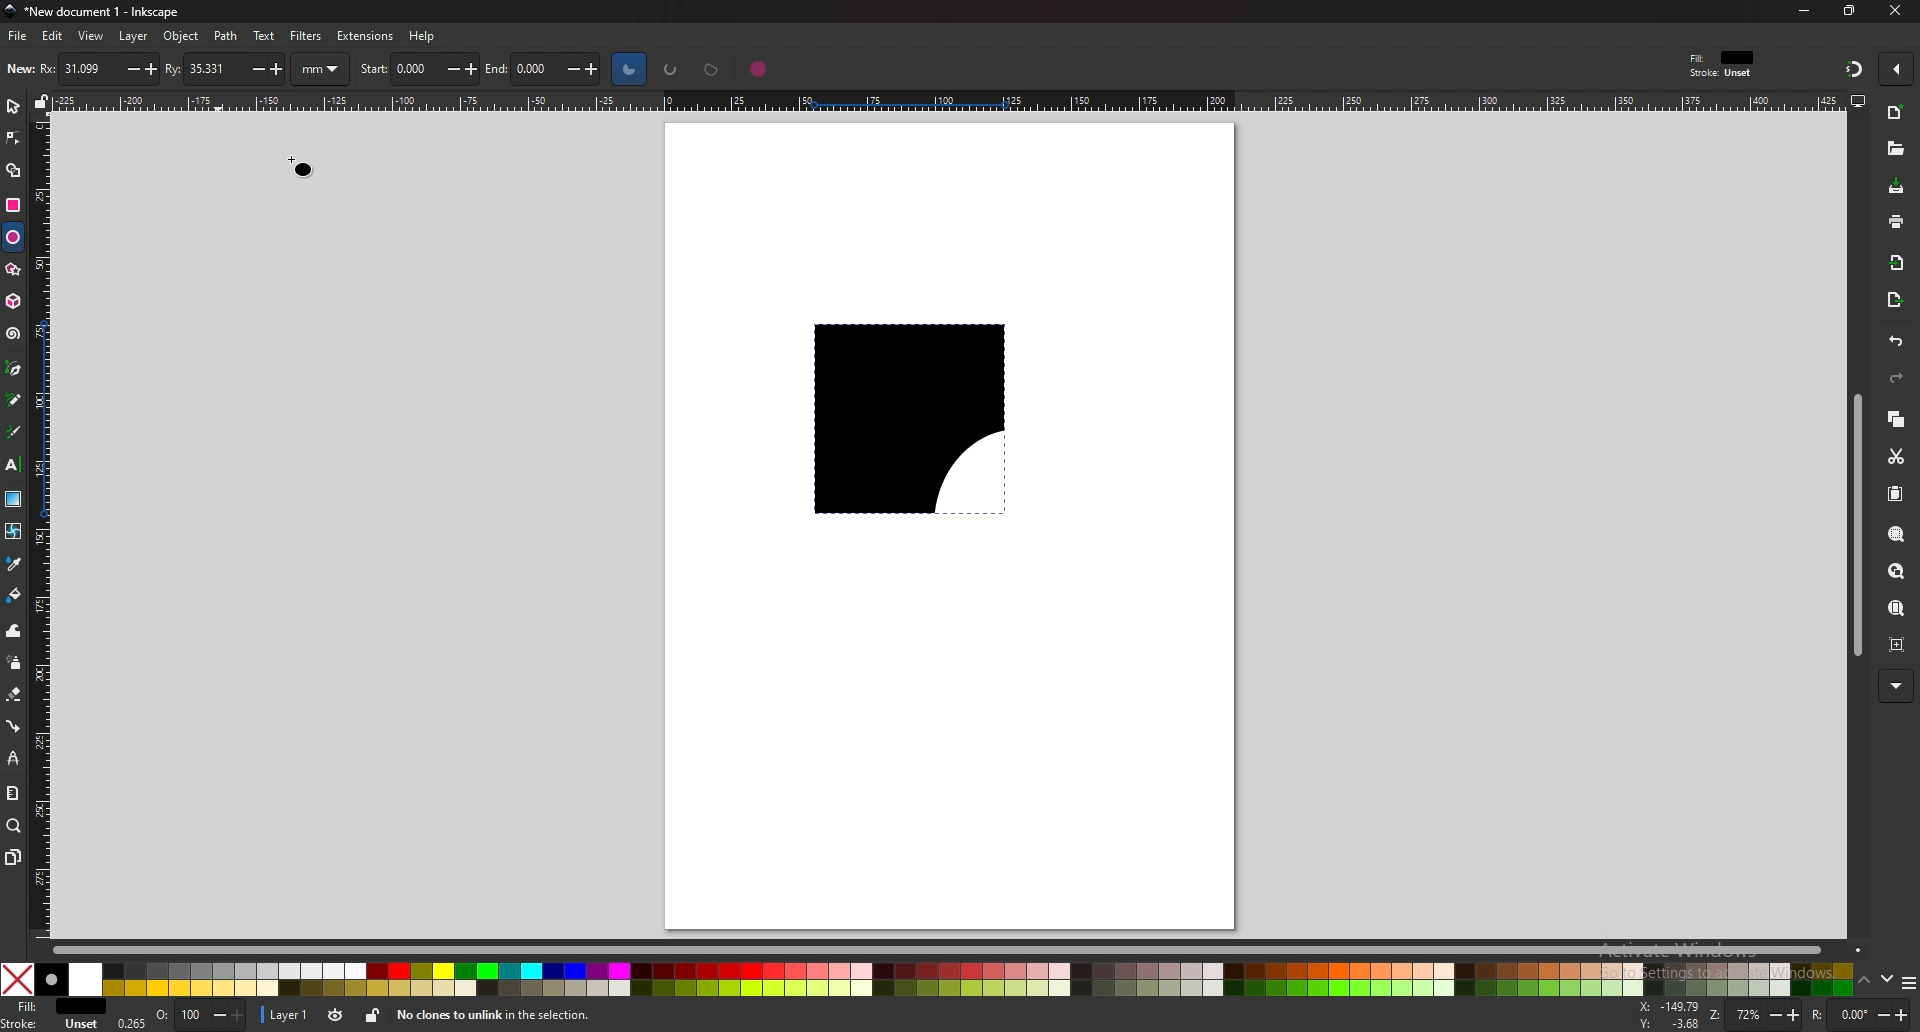 The image size is (1920, 1032). What do you see at coordinates (1891, 11) in the screenshot?
I see `close` at bounding box center [1891, 11].